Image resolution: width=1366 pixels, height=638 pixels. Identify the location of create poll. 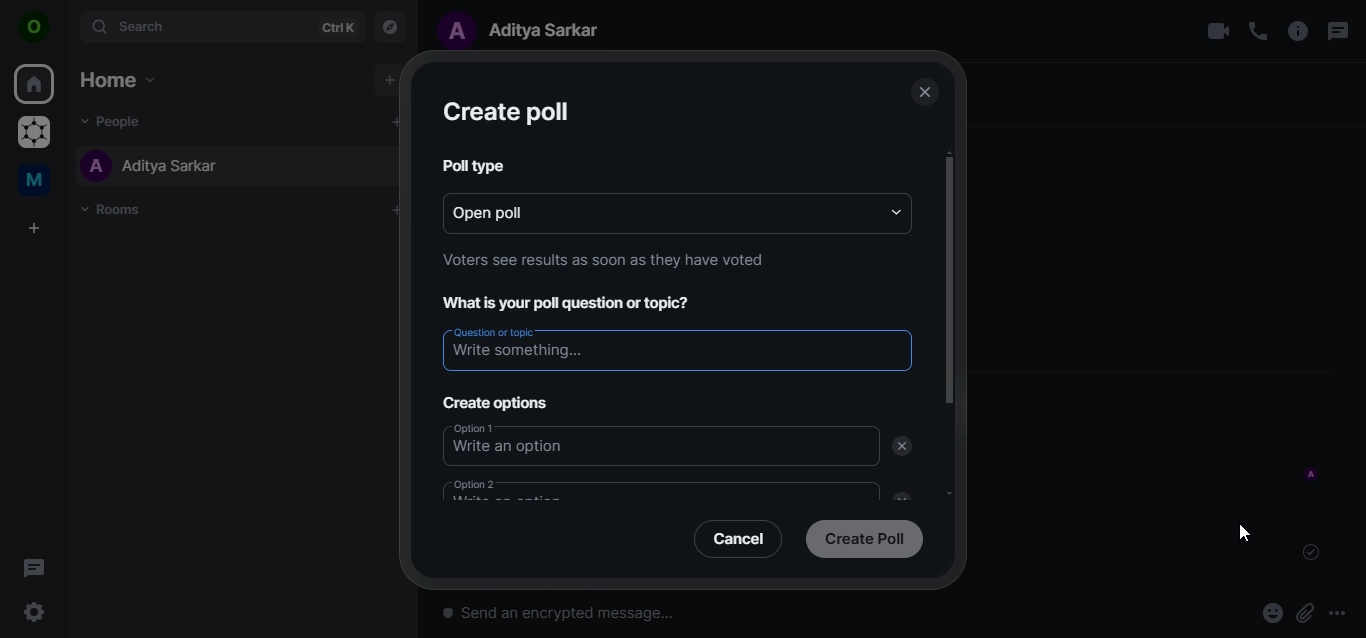
(505, 113).